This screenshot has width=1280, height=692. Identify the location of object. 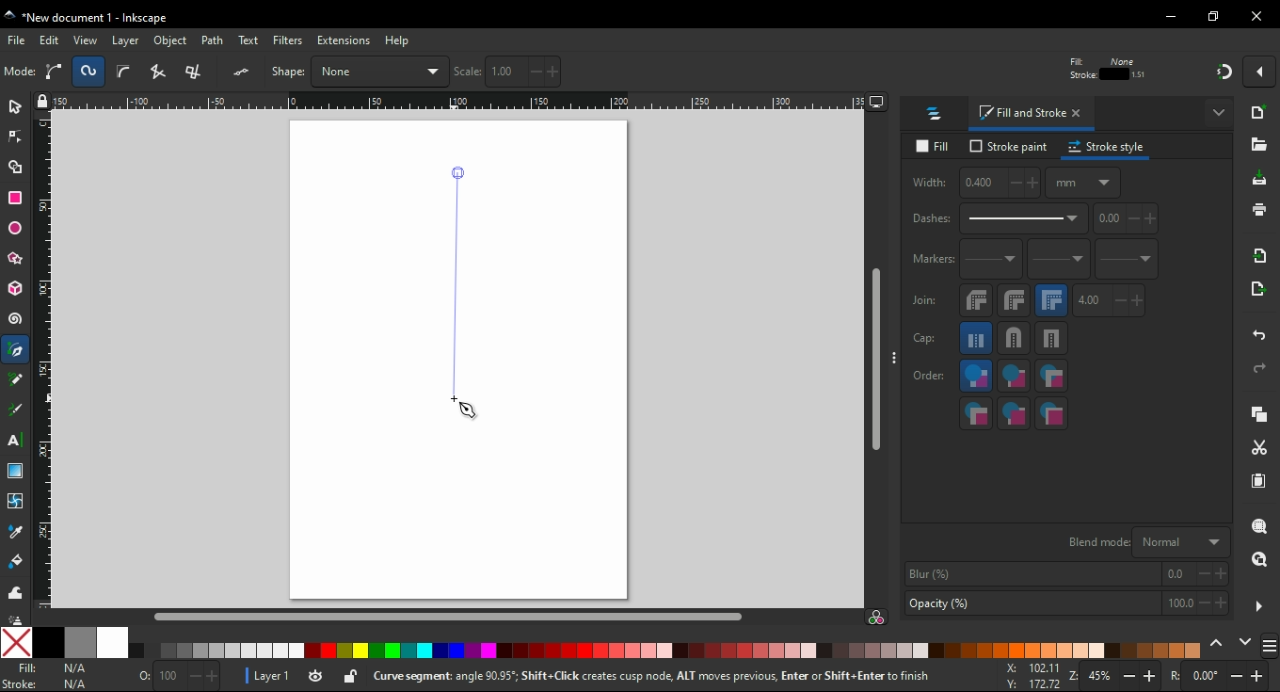
(173, 41).